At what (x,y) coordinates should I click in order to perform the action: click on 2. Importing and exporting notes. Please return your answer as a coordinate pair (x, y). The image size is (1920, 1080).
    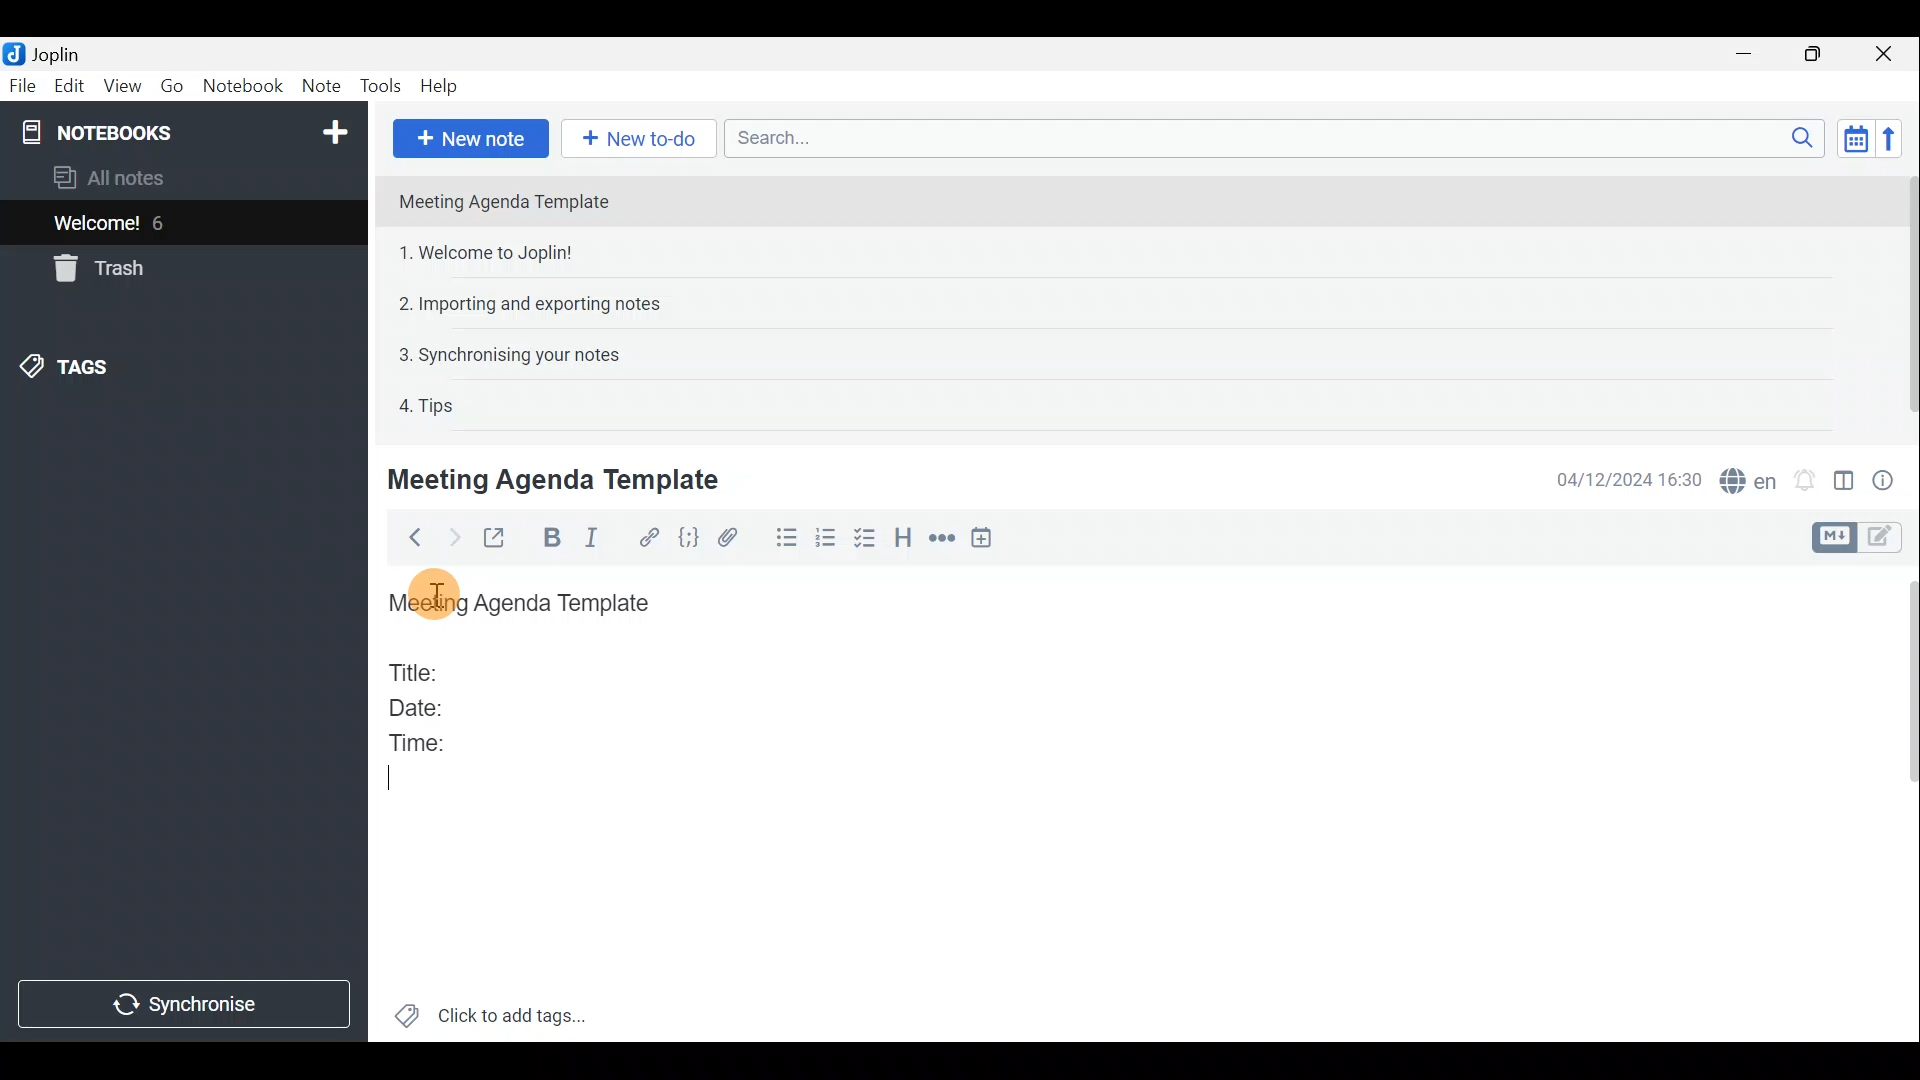
    Looking at the image, I should click on (537, 304).